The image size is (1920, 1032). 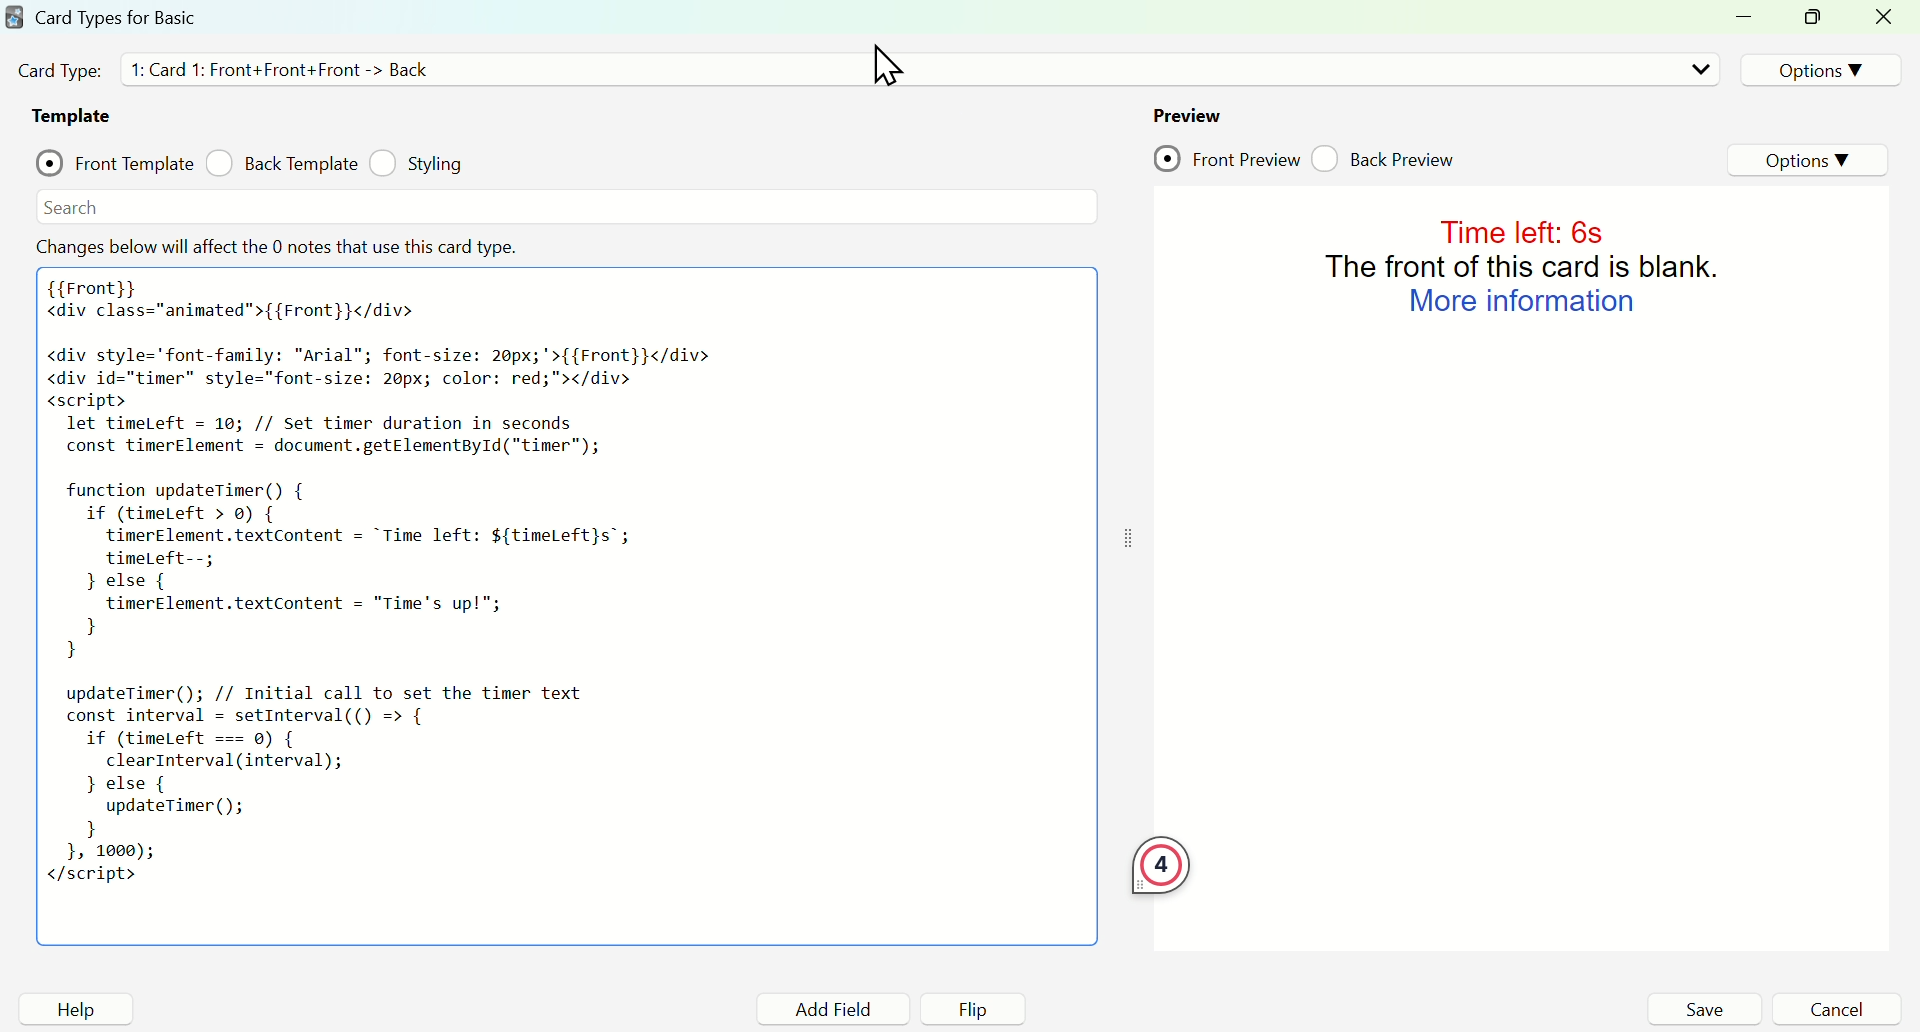 I want to click on More information, so click(x=1522, y=301).